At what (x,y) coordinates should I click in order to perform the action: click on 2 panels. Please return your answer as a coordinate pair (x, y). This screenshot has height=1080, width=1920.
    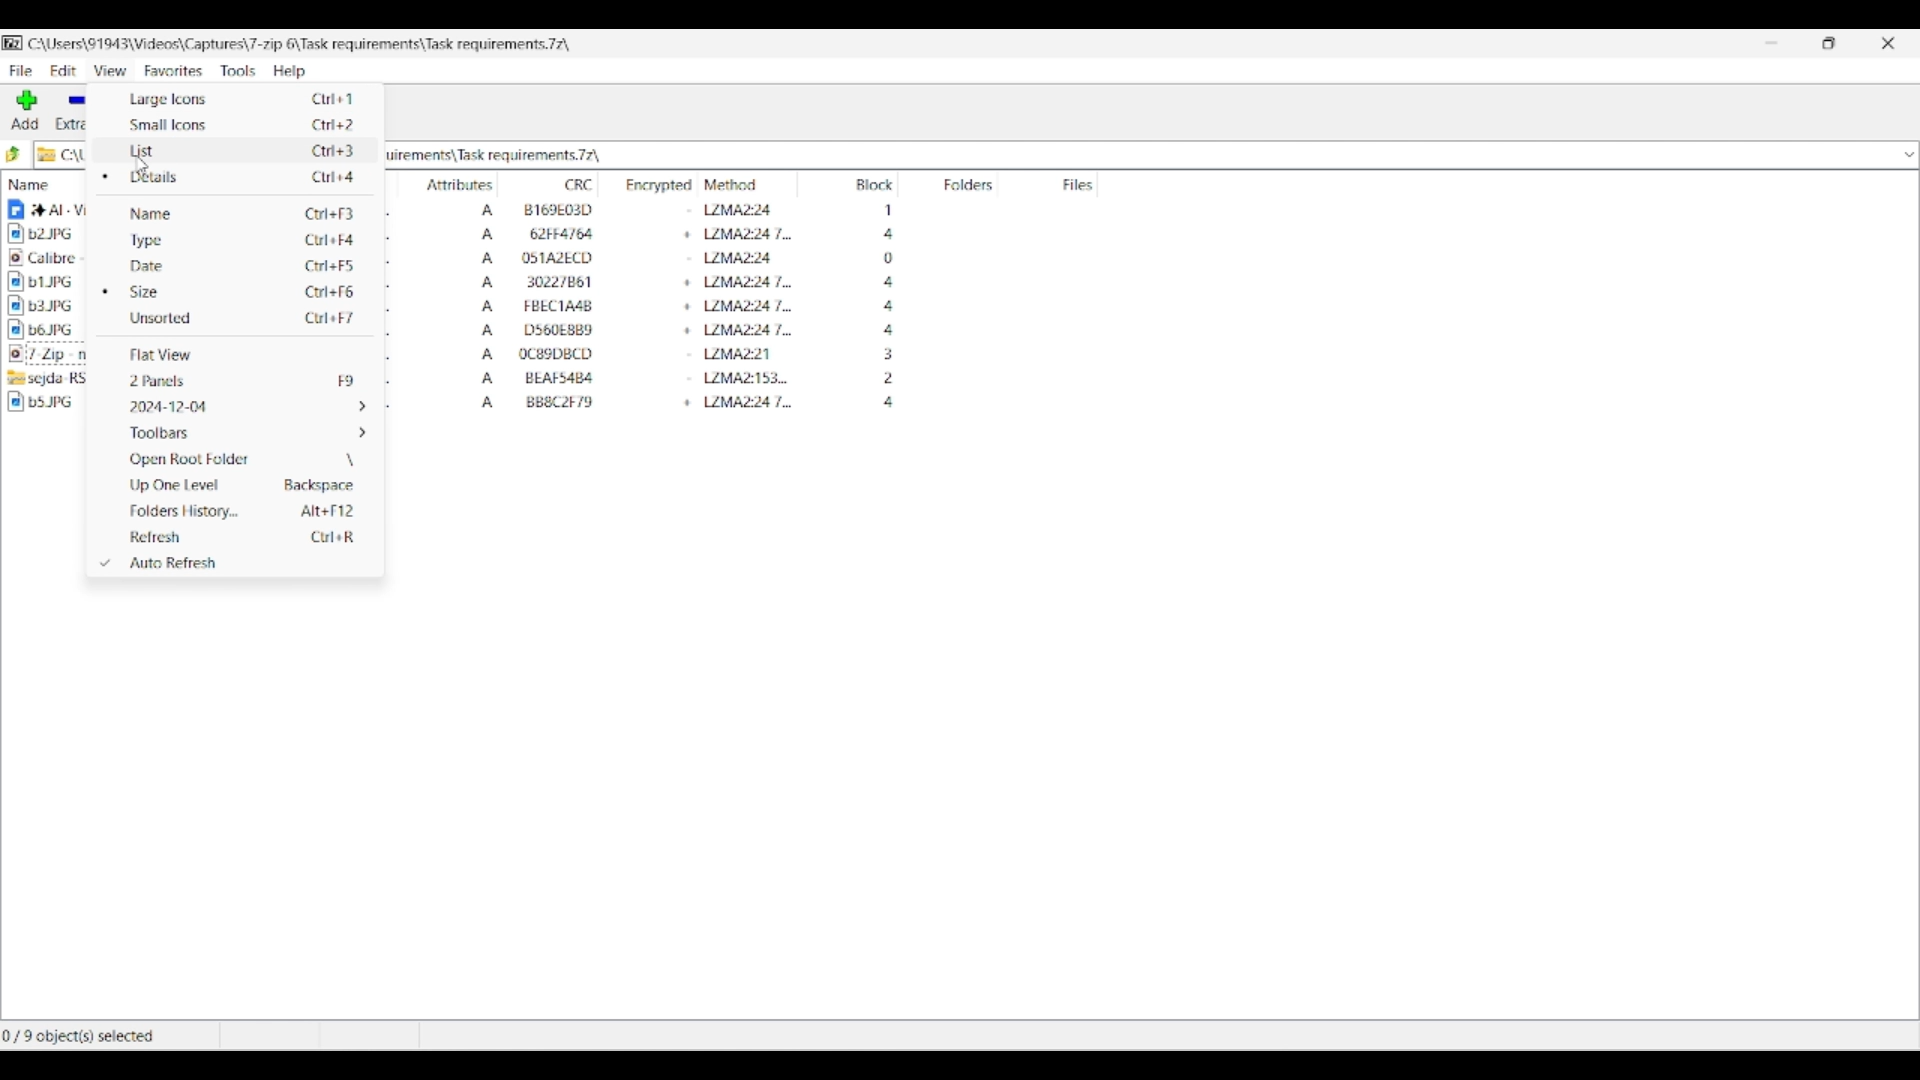
    Looking at the image, I should click on (241, 380).